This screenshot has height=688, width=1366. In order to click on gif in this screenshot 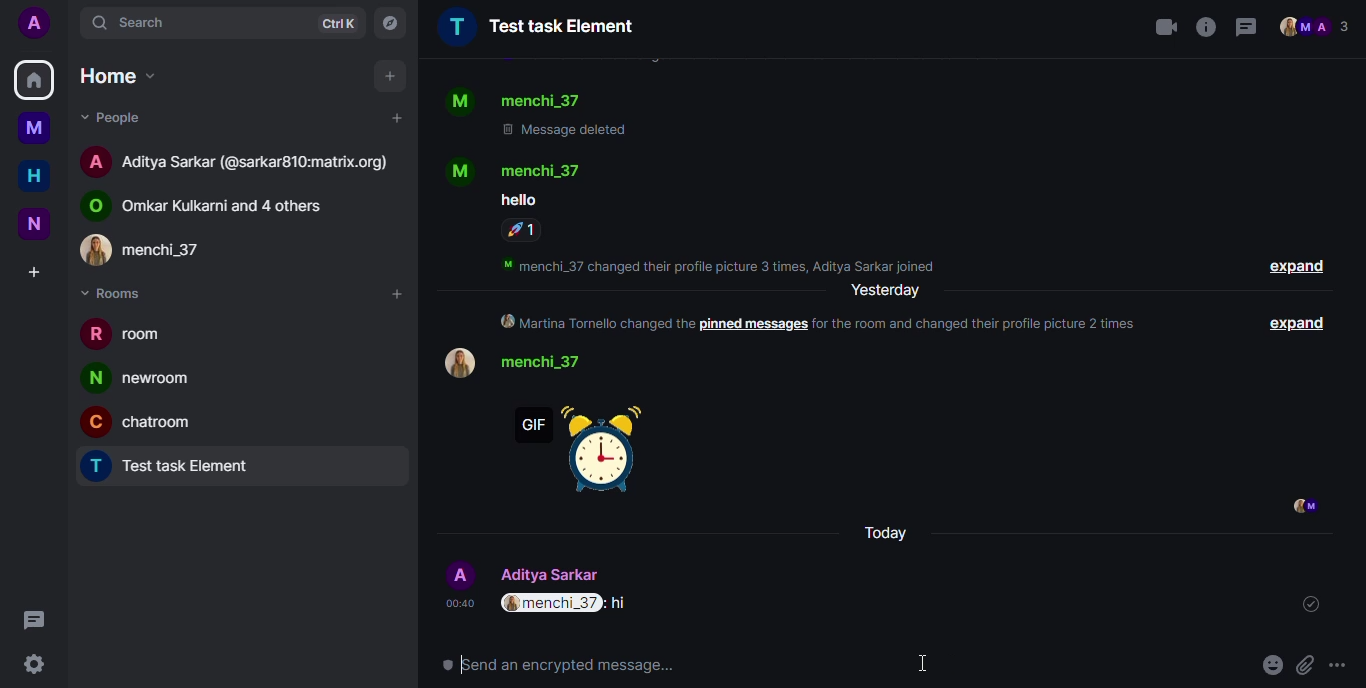, I will do `click(594, 455)`.